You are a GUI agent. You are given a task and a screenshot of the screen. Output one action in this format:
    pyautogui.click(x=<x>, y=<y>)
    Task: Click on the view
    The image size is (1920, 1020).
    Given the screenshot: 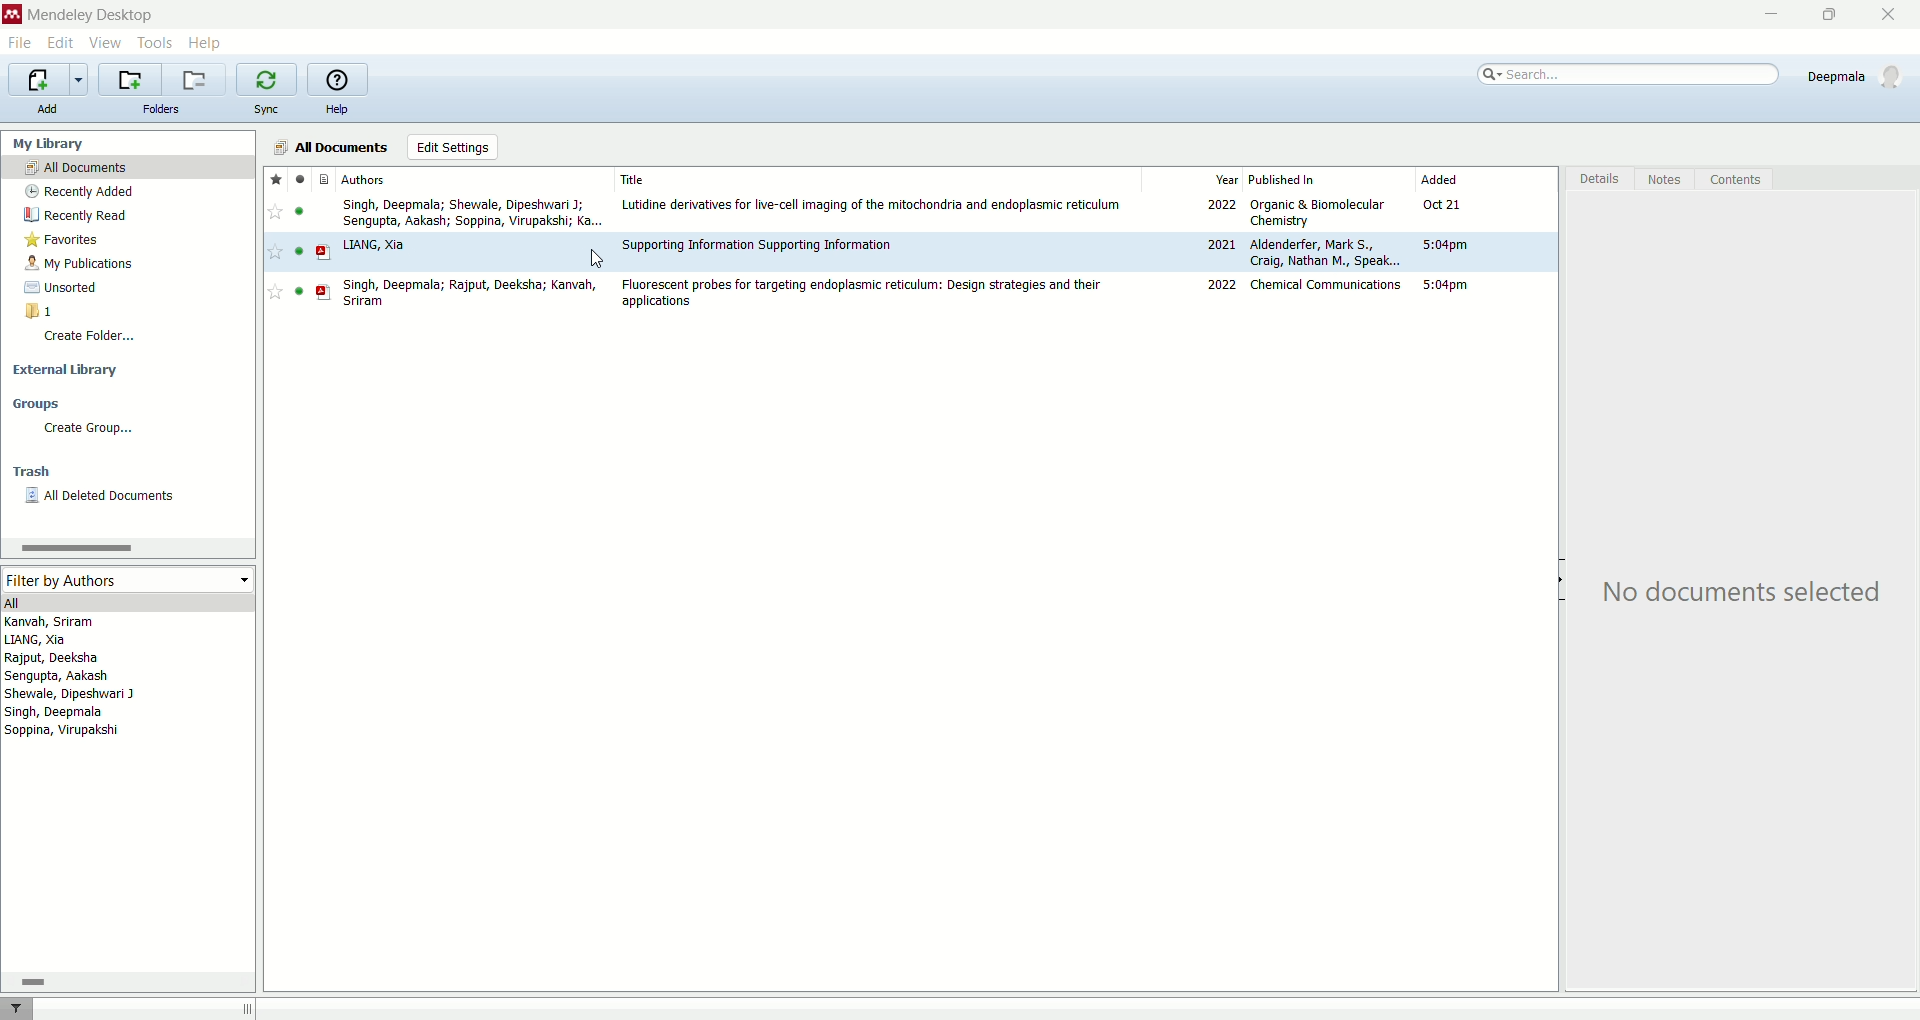 What is the action you would take?
    pyautogui.click(x=105, y=42)
    